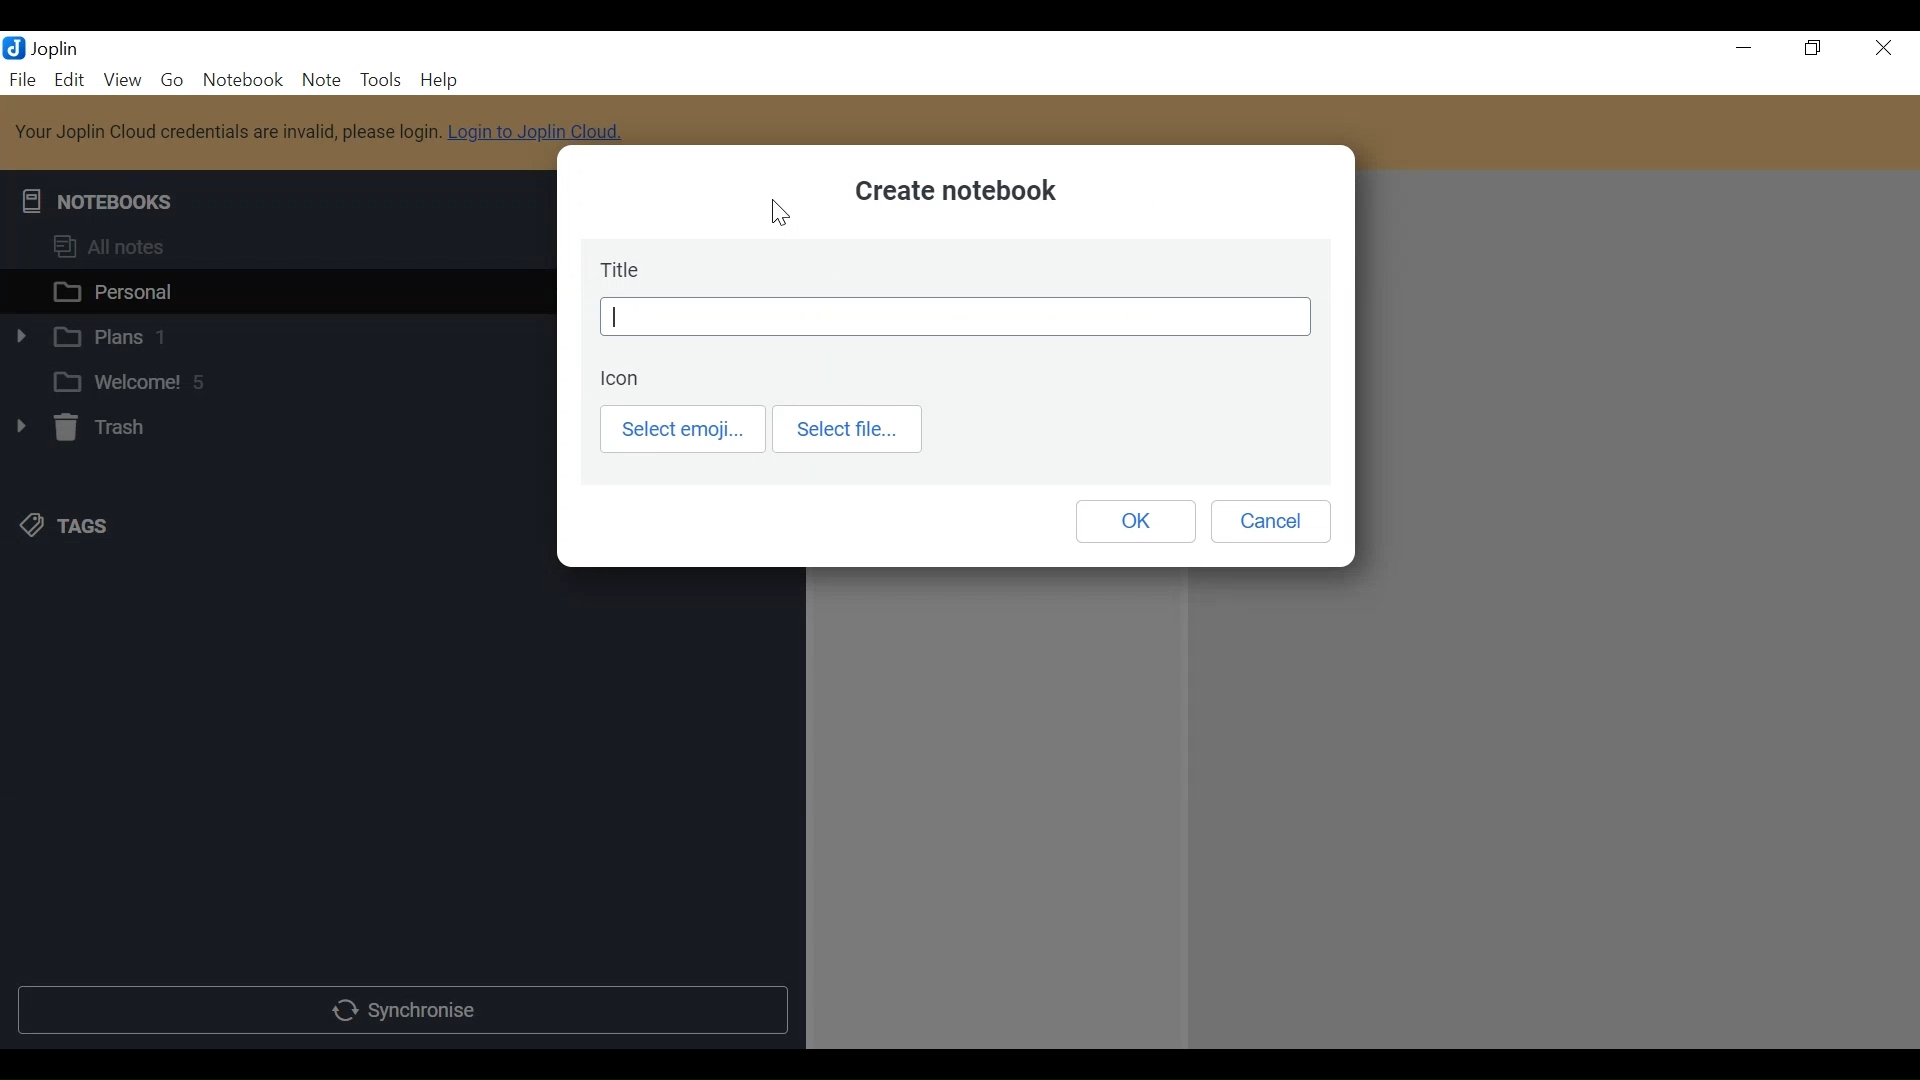 The height and width of the screenshot is (1080, 1920). What do you see at coordinates (1744, 48) in the screenshot?
I see `Minimize` at bounding box center [1744, 48].